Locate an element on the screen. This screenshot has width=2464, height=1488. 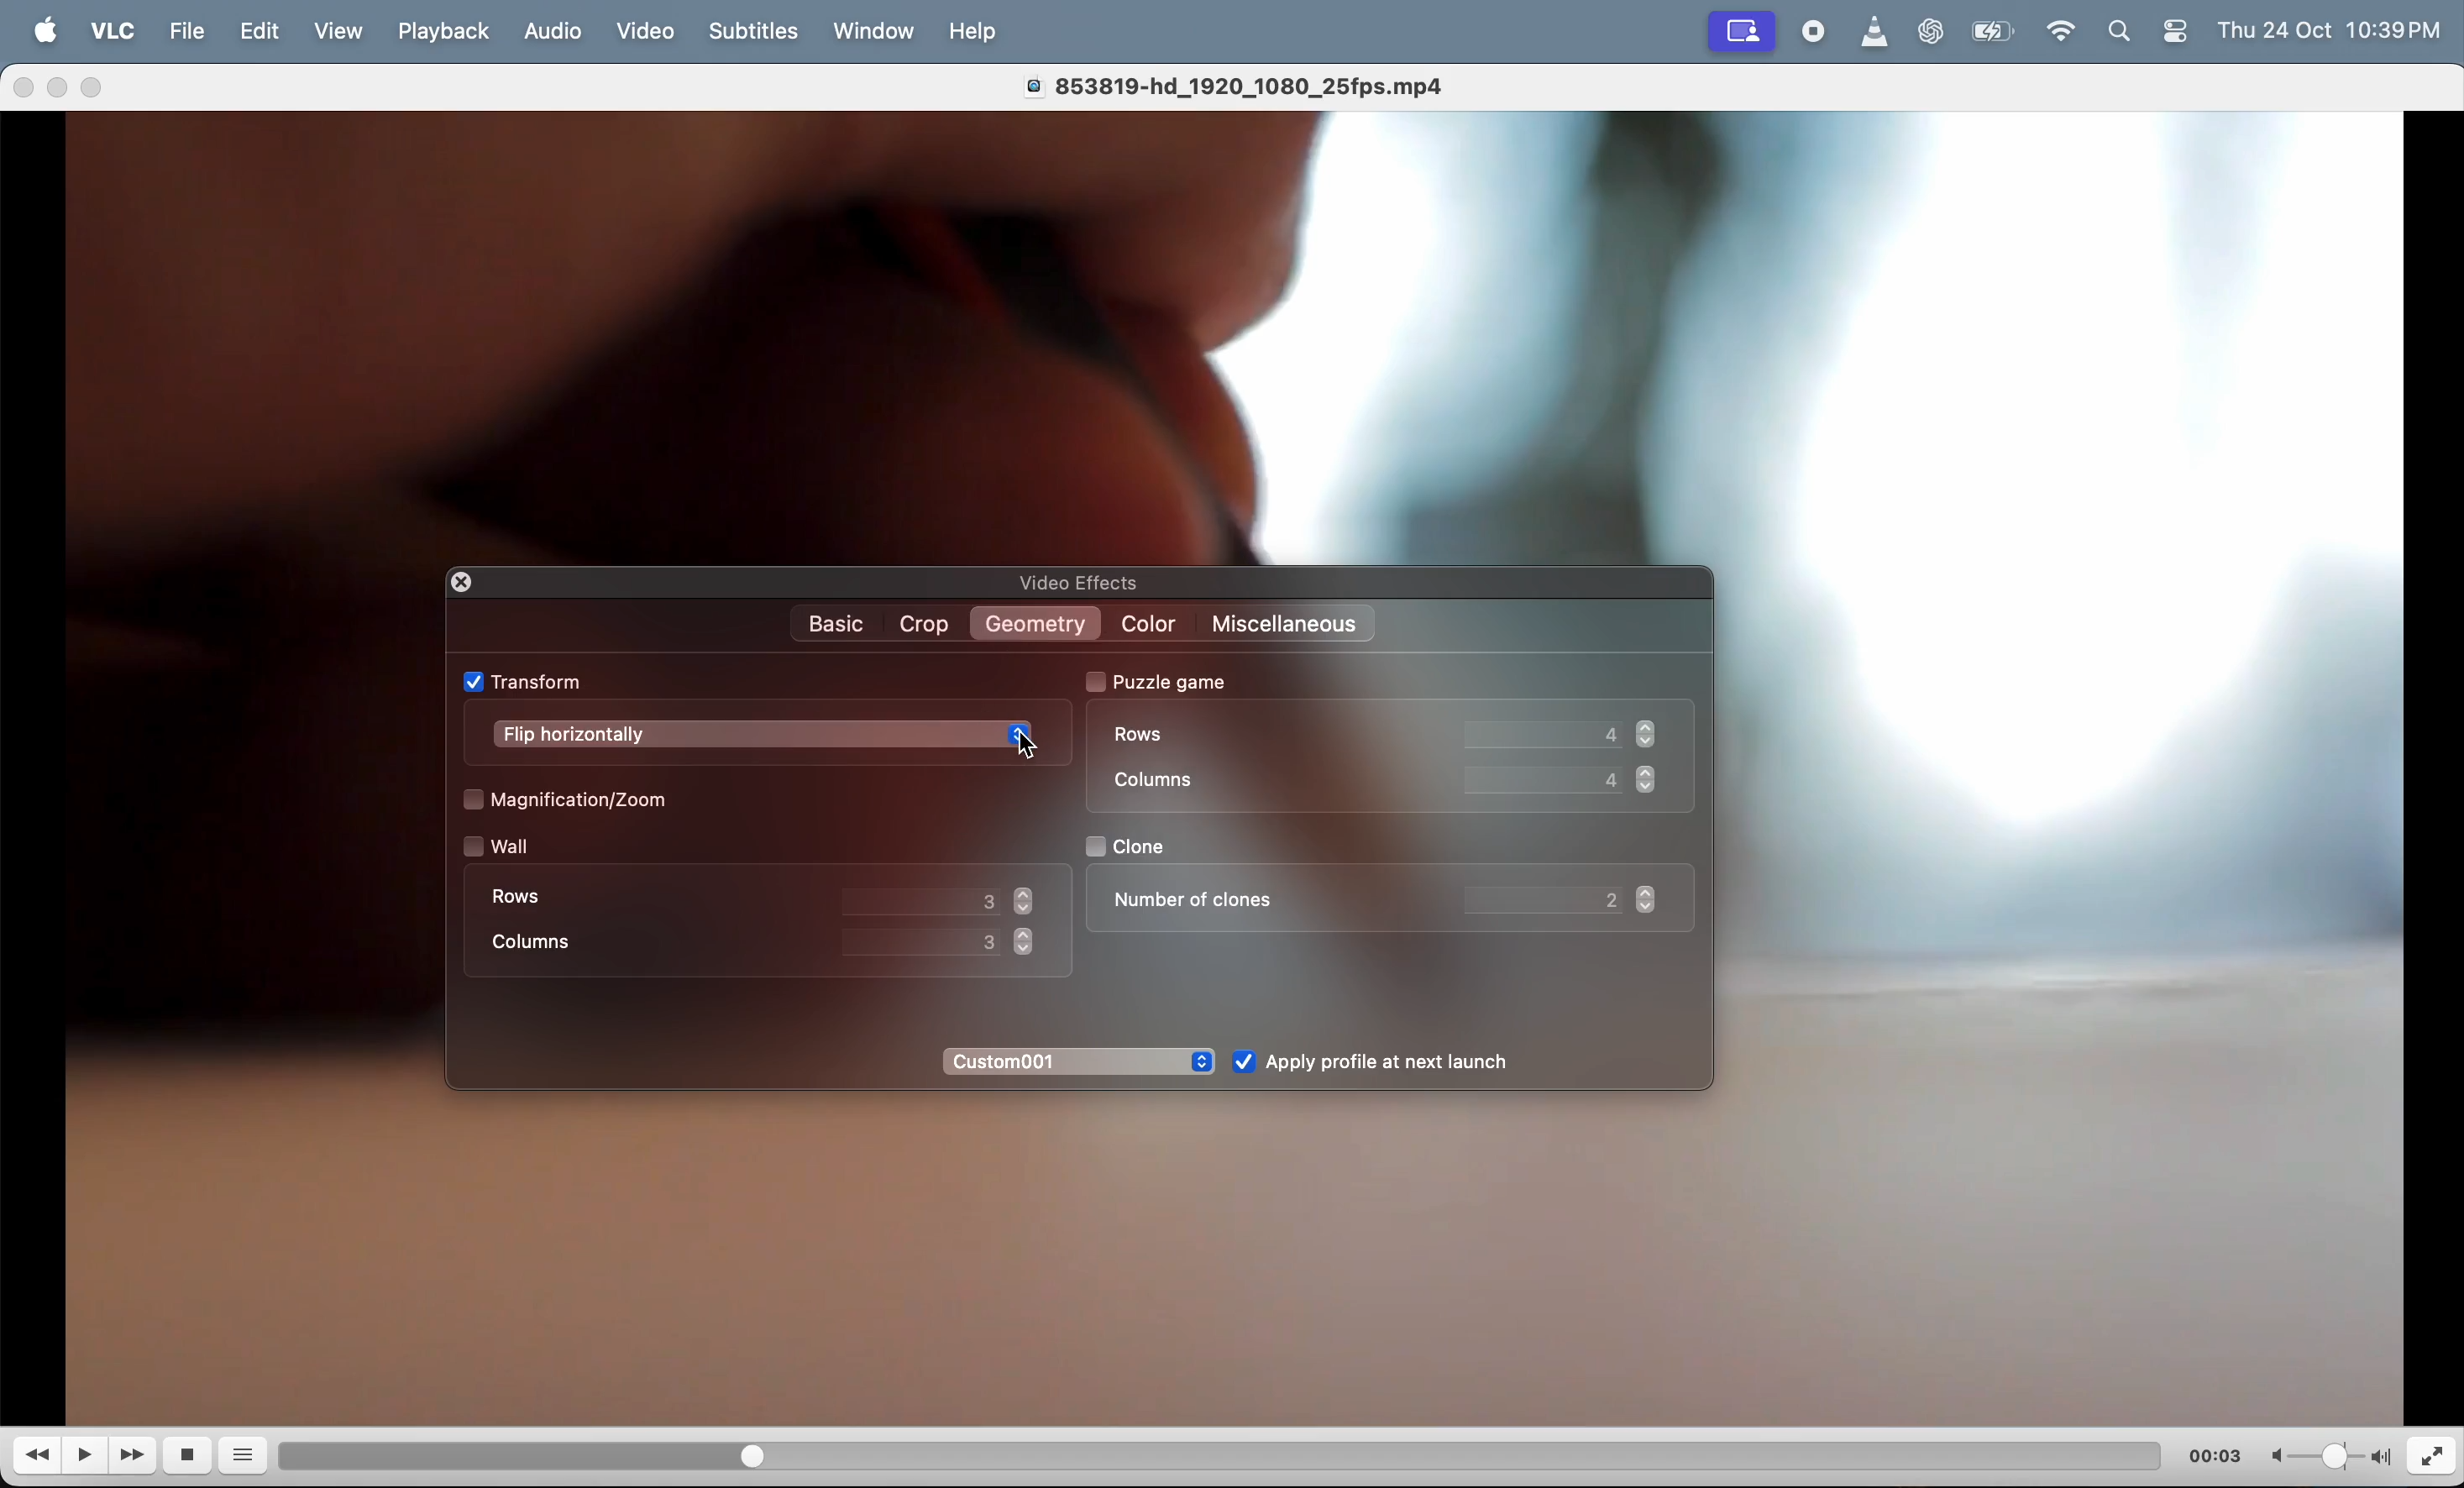
Audio is located at coordinates (555, 33).